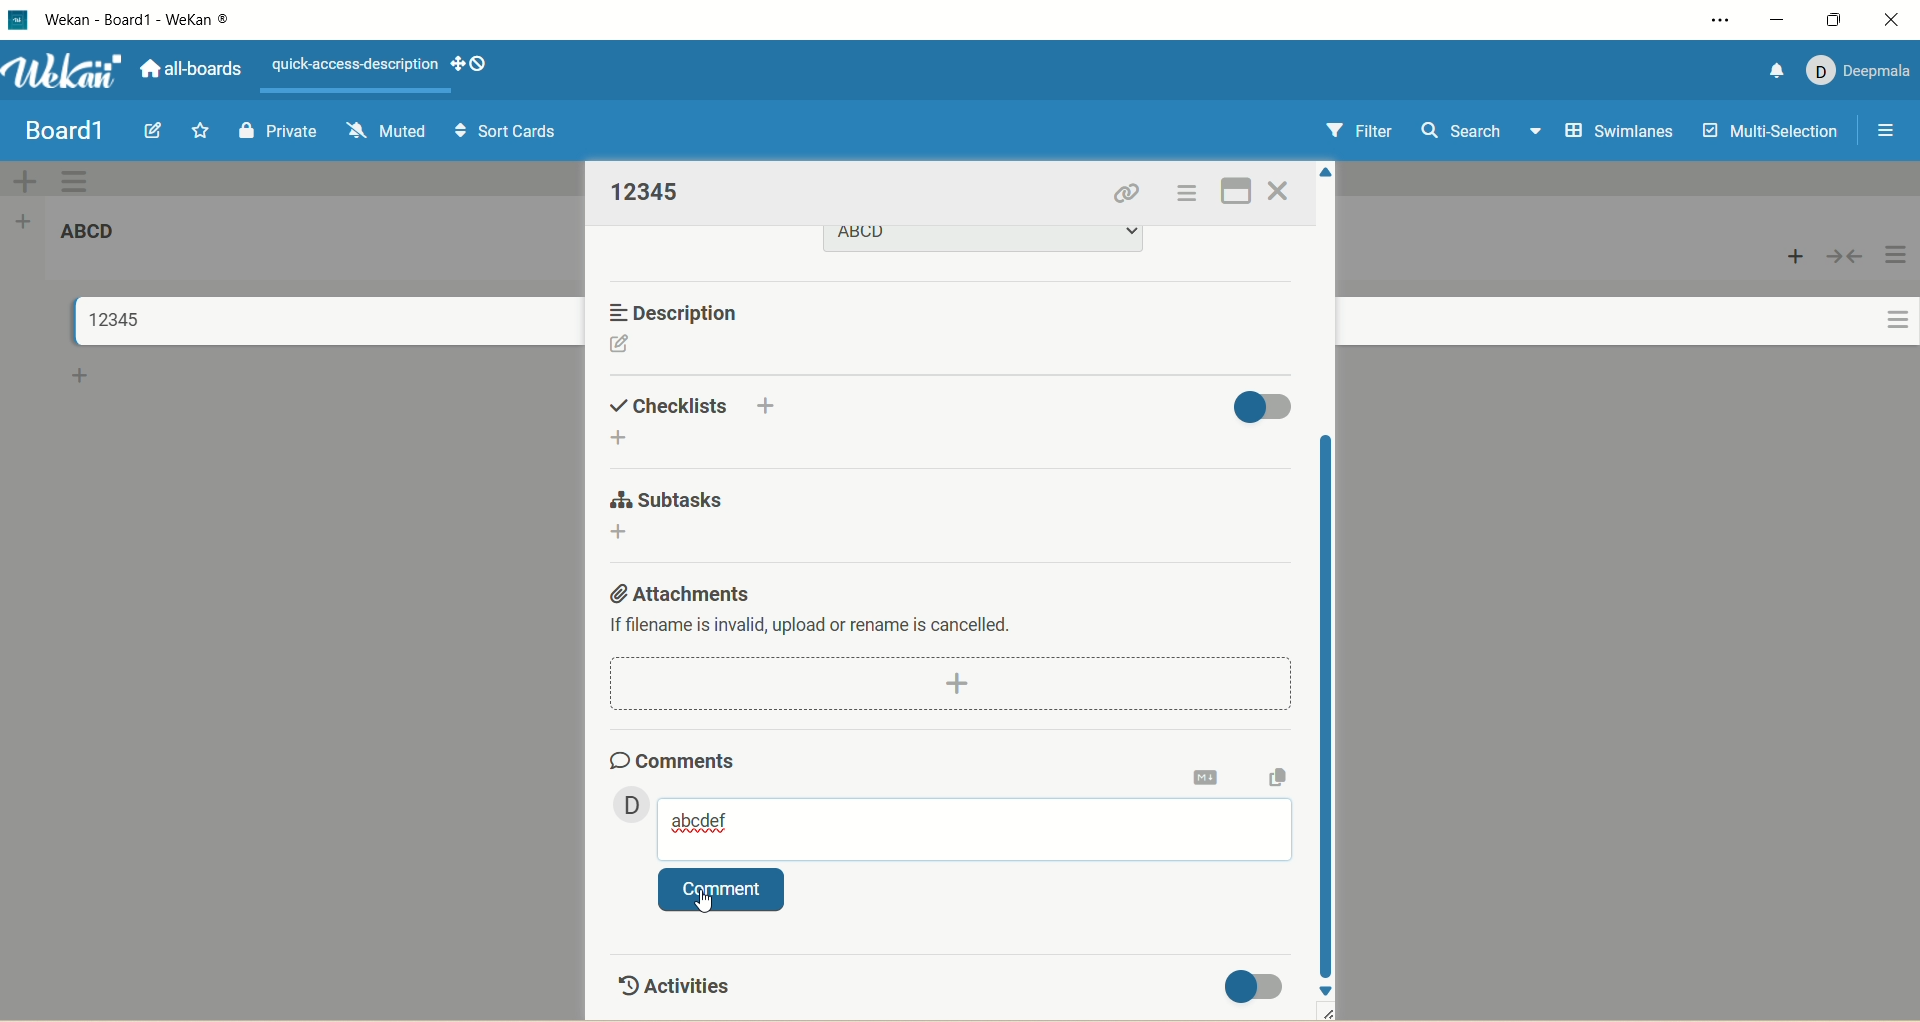  What do you see at coordinates (649, 191) in the screenshot?
I see `title` at bounding box center [649, 191].